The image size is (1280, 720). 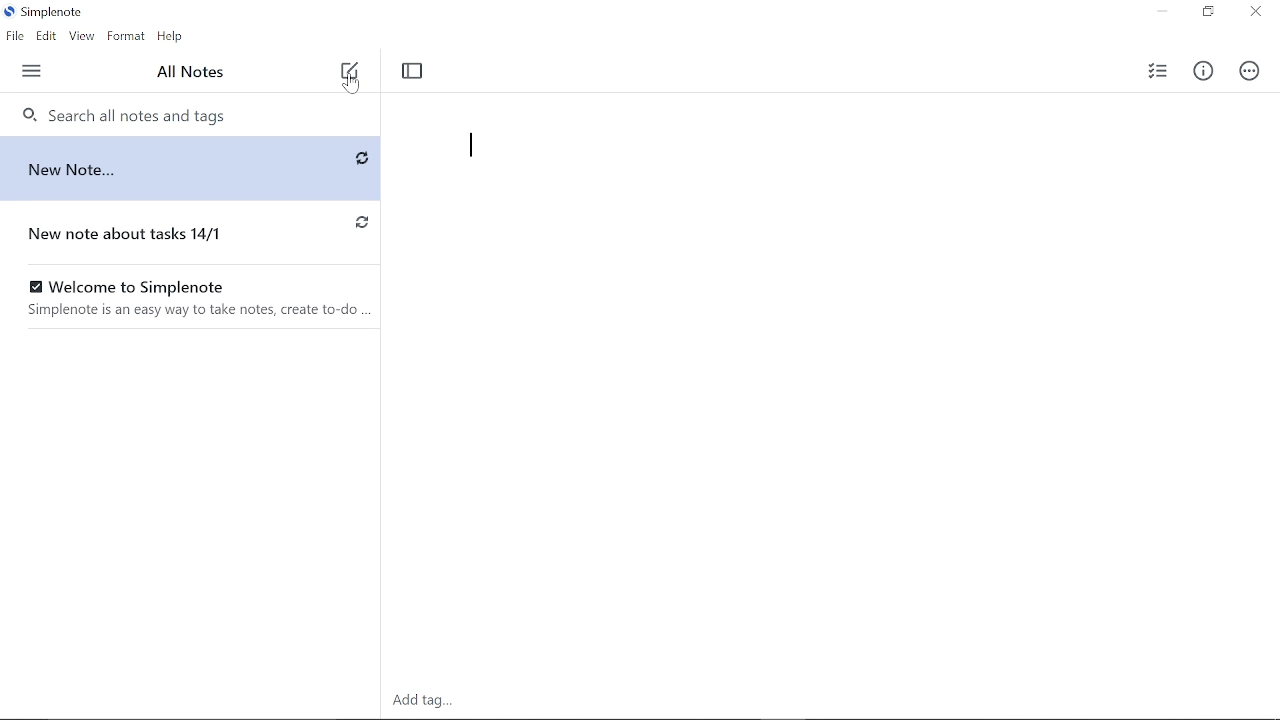 What do you see at coordinates (1161, 12) in the screenshot?
I see `Minimize` at bounding box center [1161, 12].